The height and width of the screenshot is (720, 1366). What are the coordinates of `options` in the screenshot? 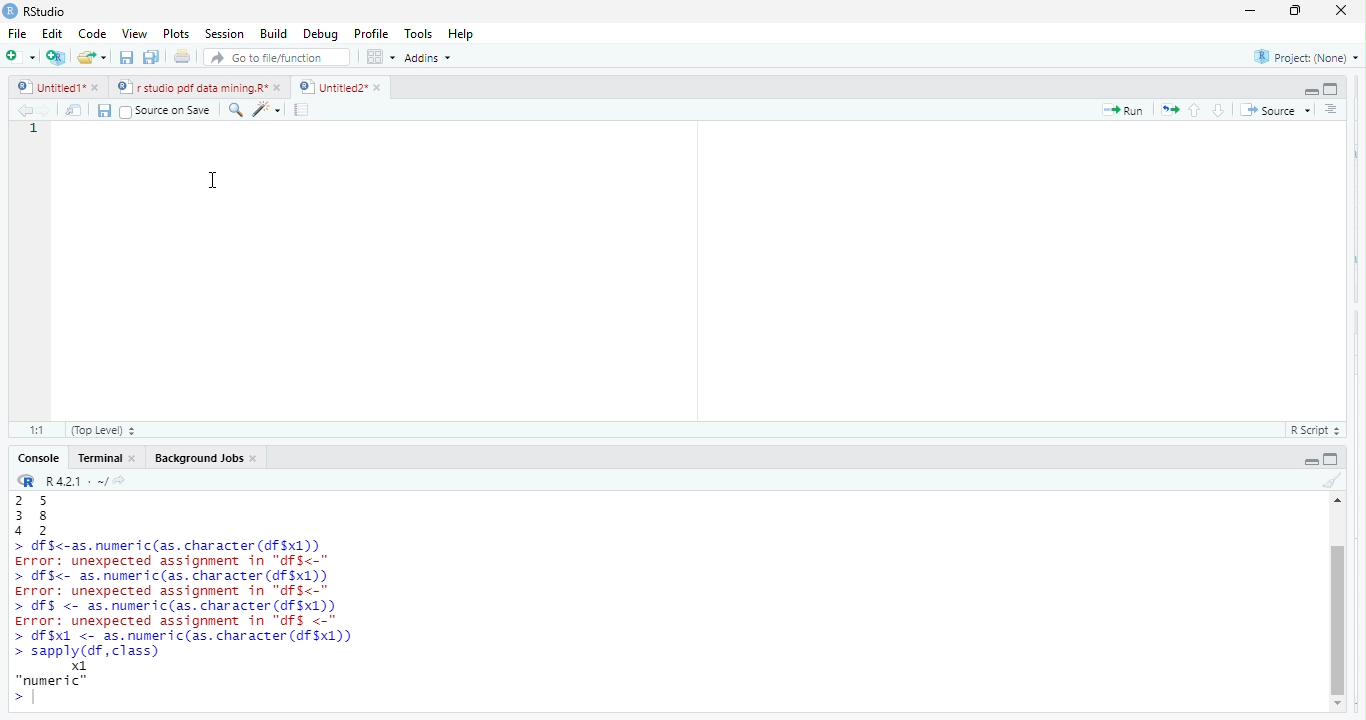 It's located at (381, 56).